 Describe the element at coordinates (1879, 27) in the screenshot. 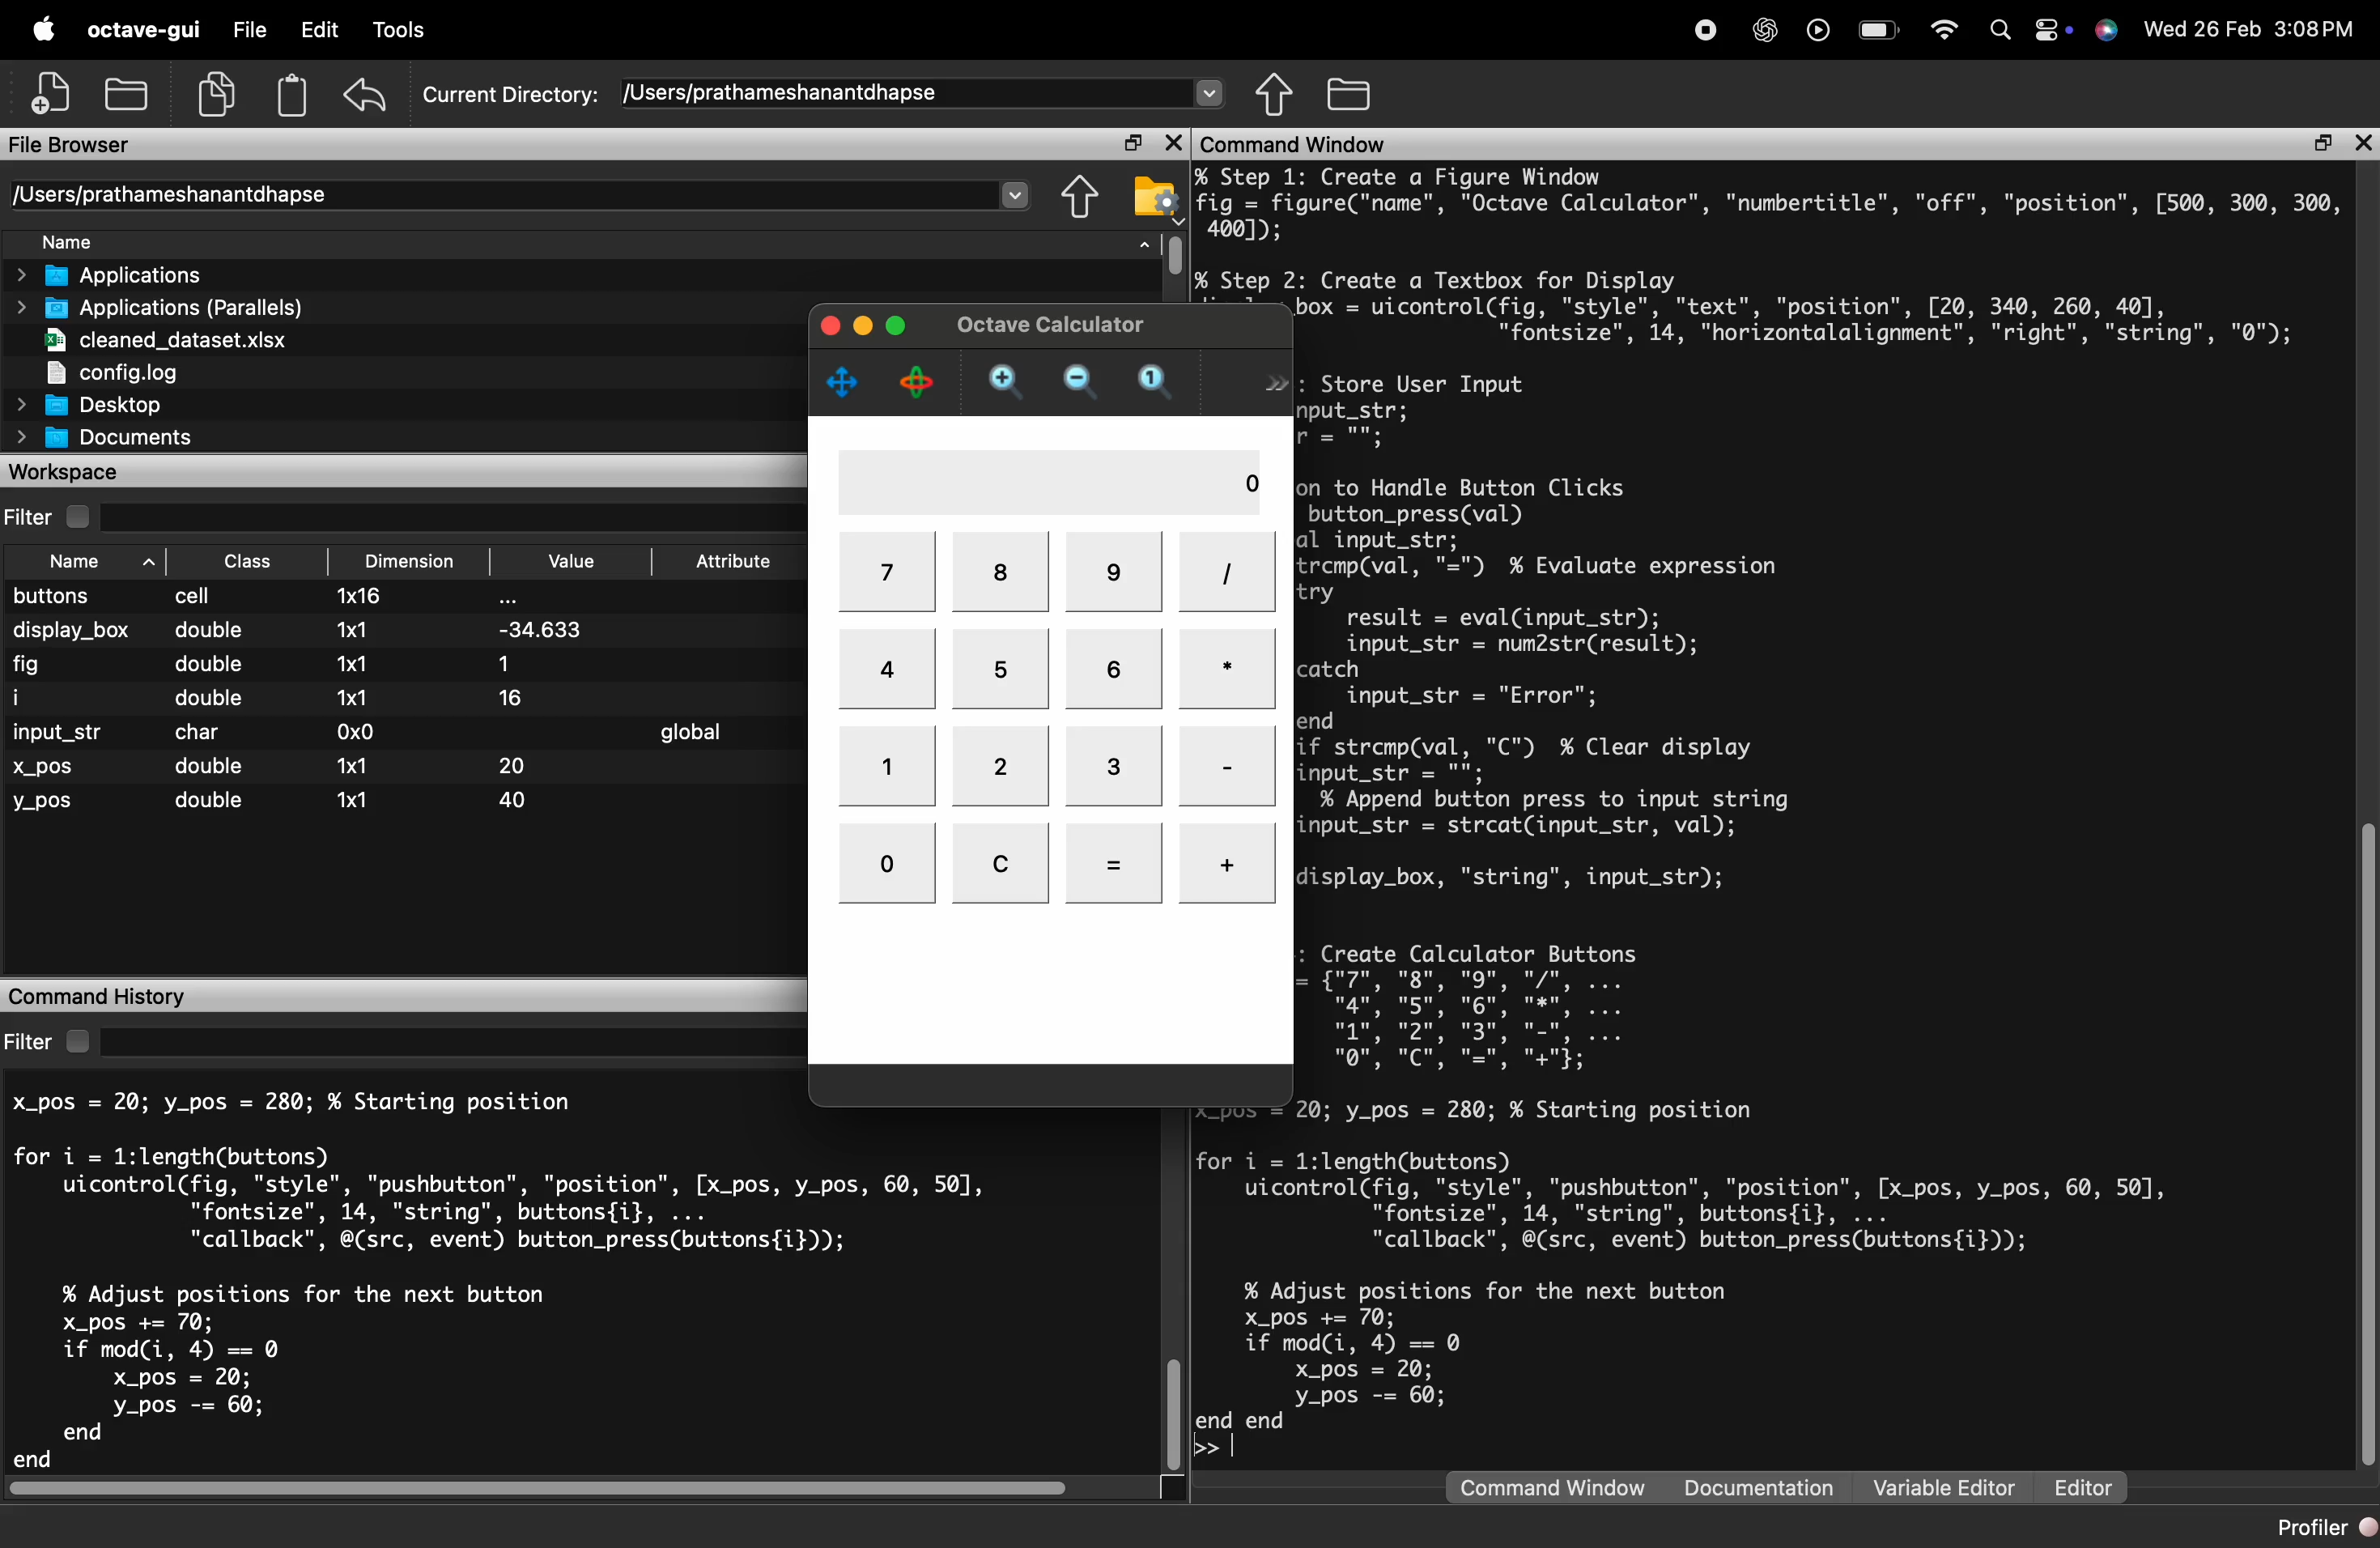

I see `battery` at that location.